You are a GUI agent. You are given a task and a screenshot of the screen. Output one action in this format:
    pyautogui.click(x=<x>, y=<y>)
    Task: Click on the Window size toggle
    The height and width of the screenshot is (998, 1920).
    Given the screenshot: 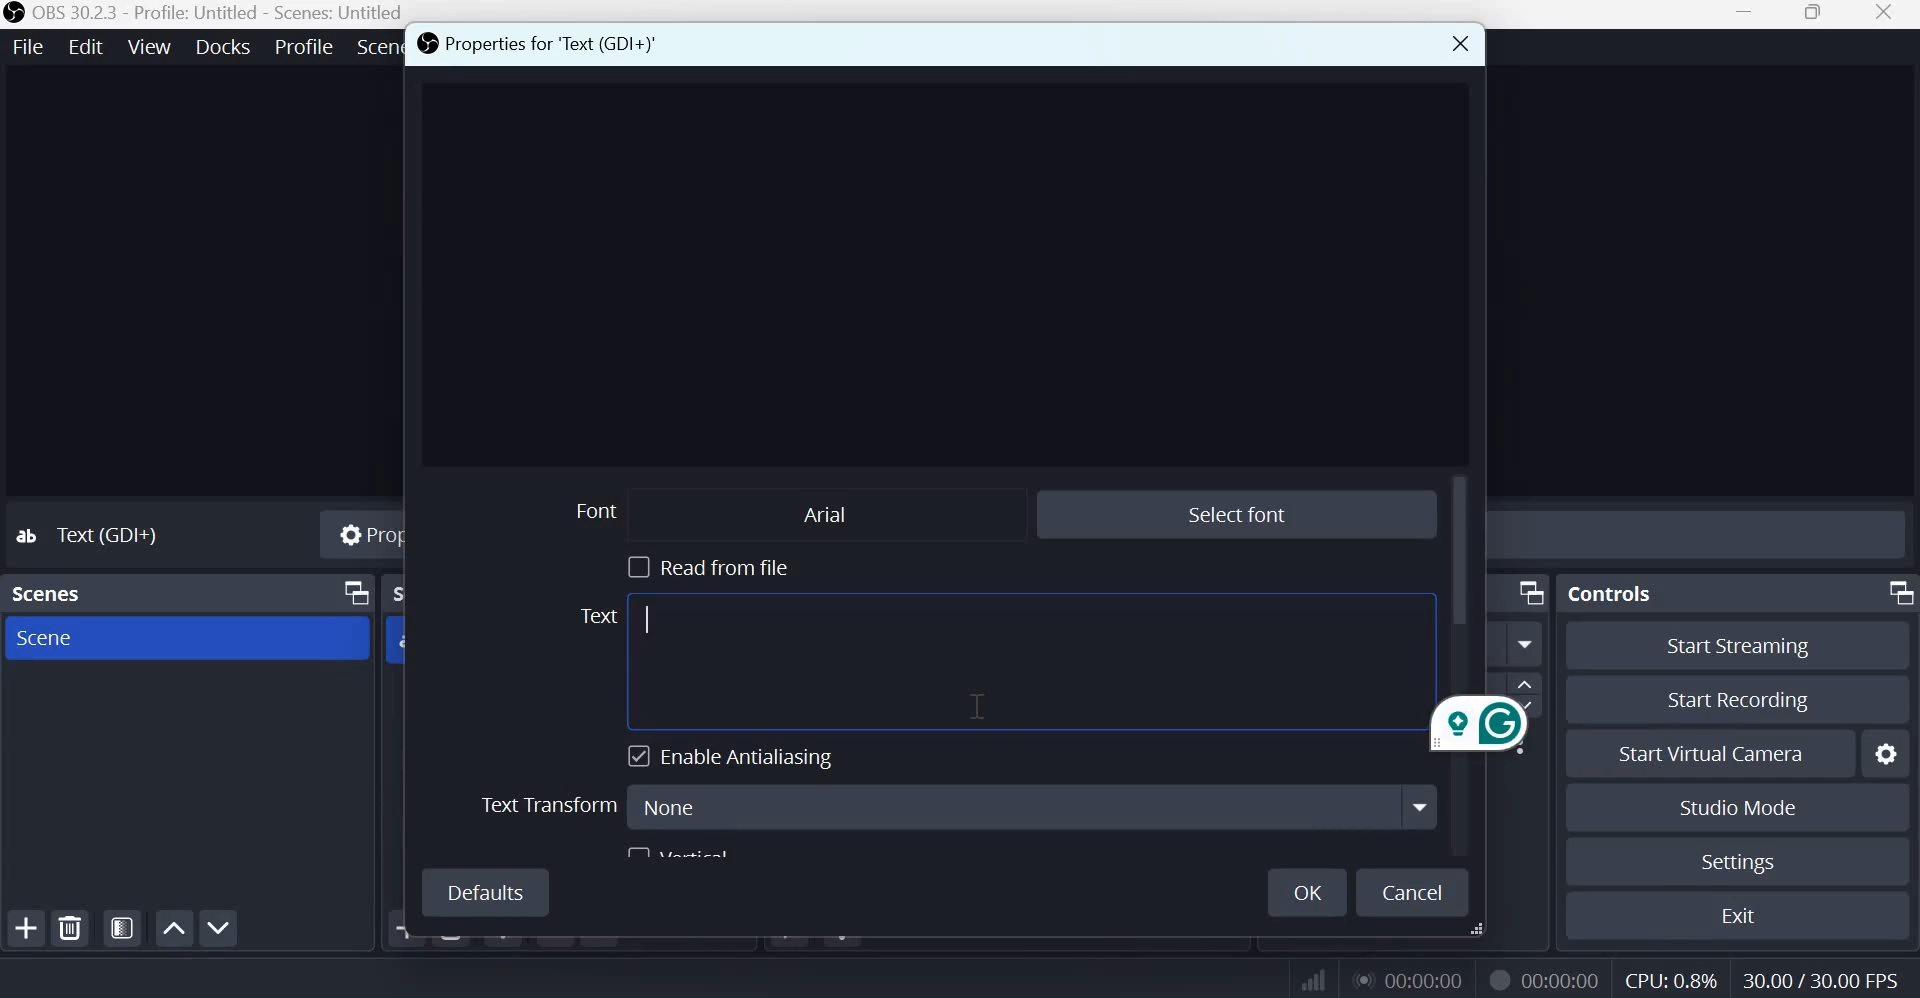 What is the action you would take?
    pyautogui.click(x=1815, y=14)
    